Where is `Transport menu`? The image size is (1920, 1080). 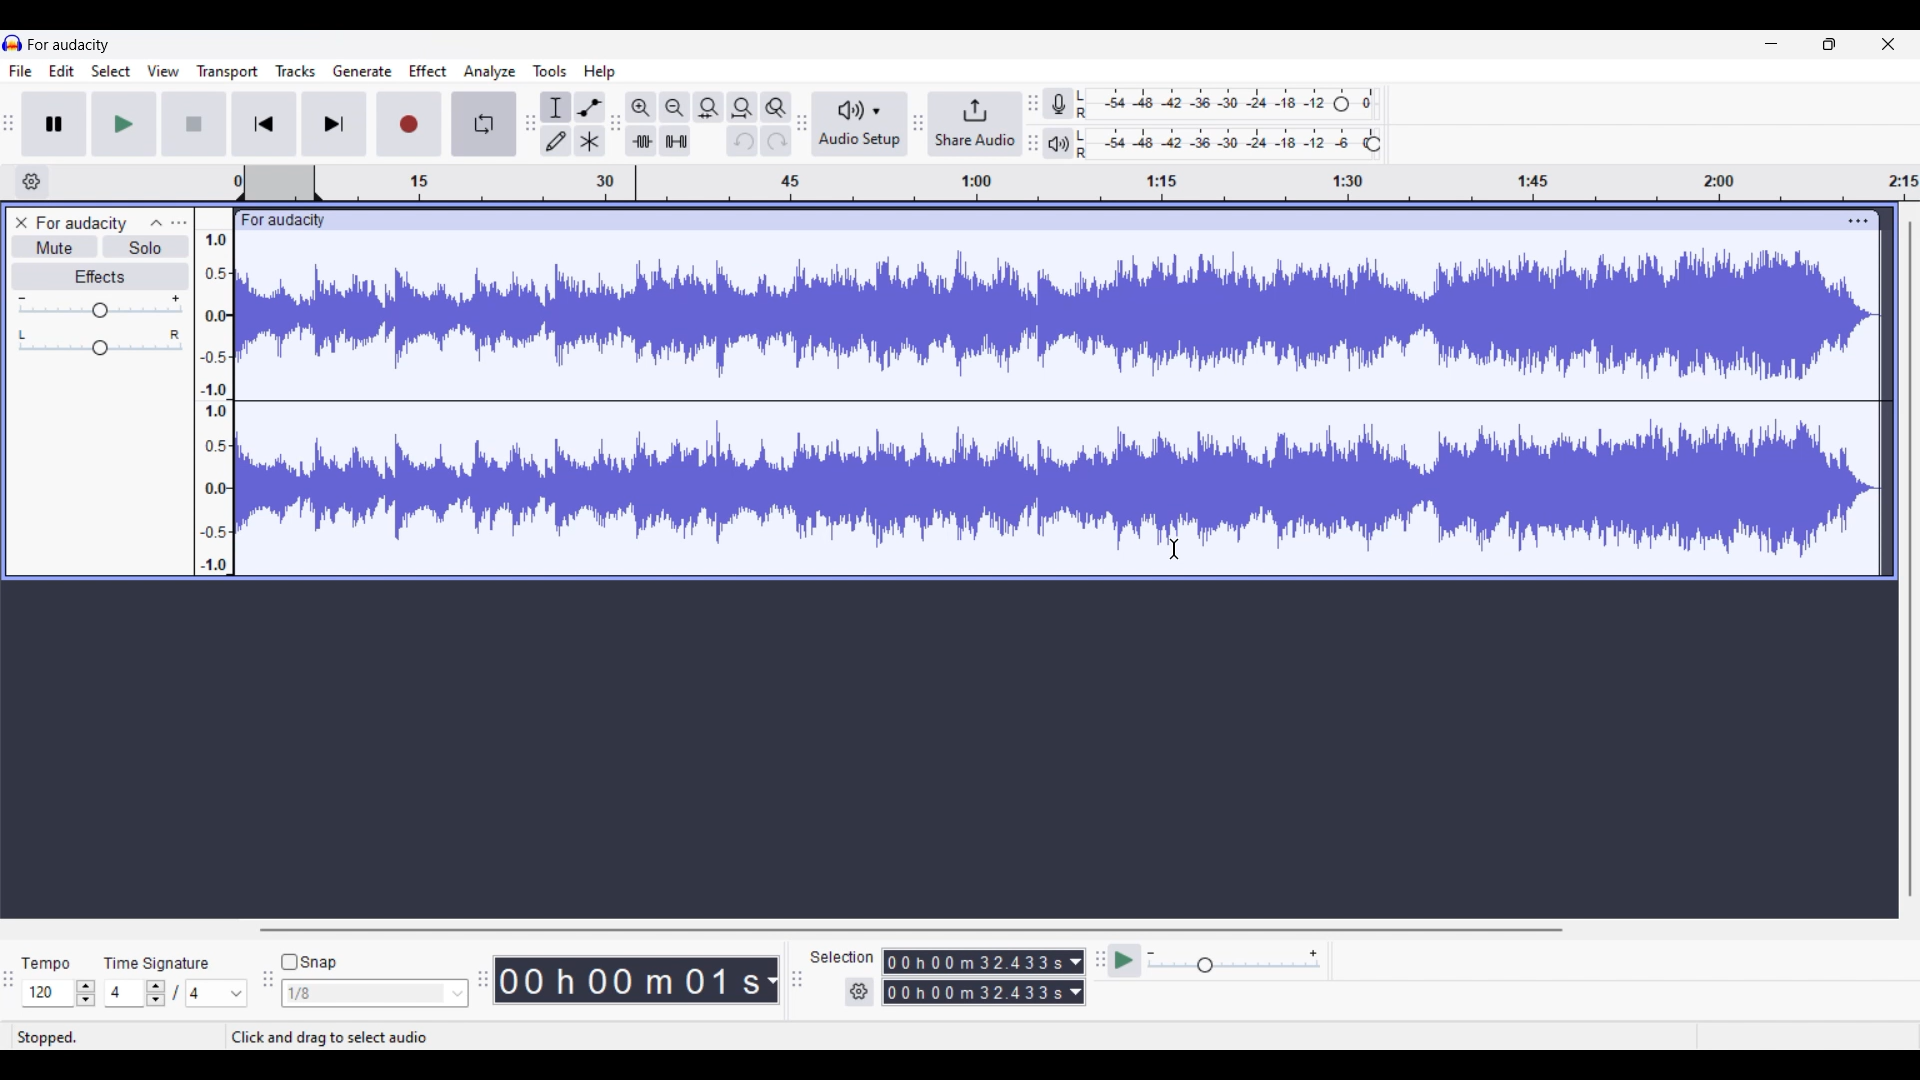 Transport menu is located at coordinates (228, 72).